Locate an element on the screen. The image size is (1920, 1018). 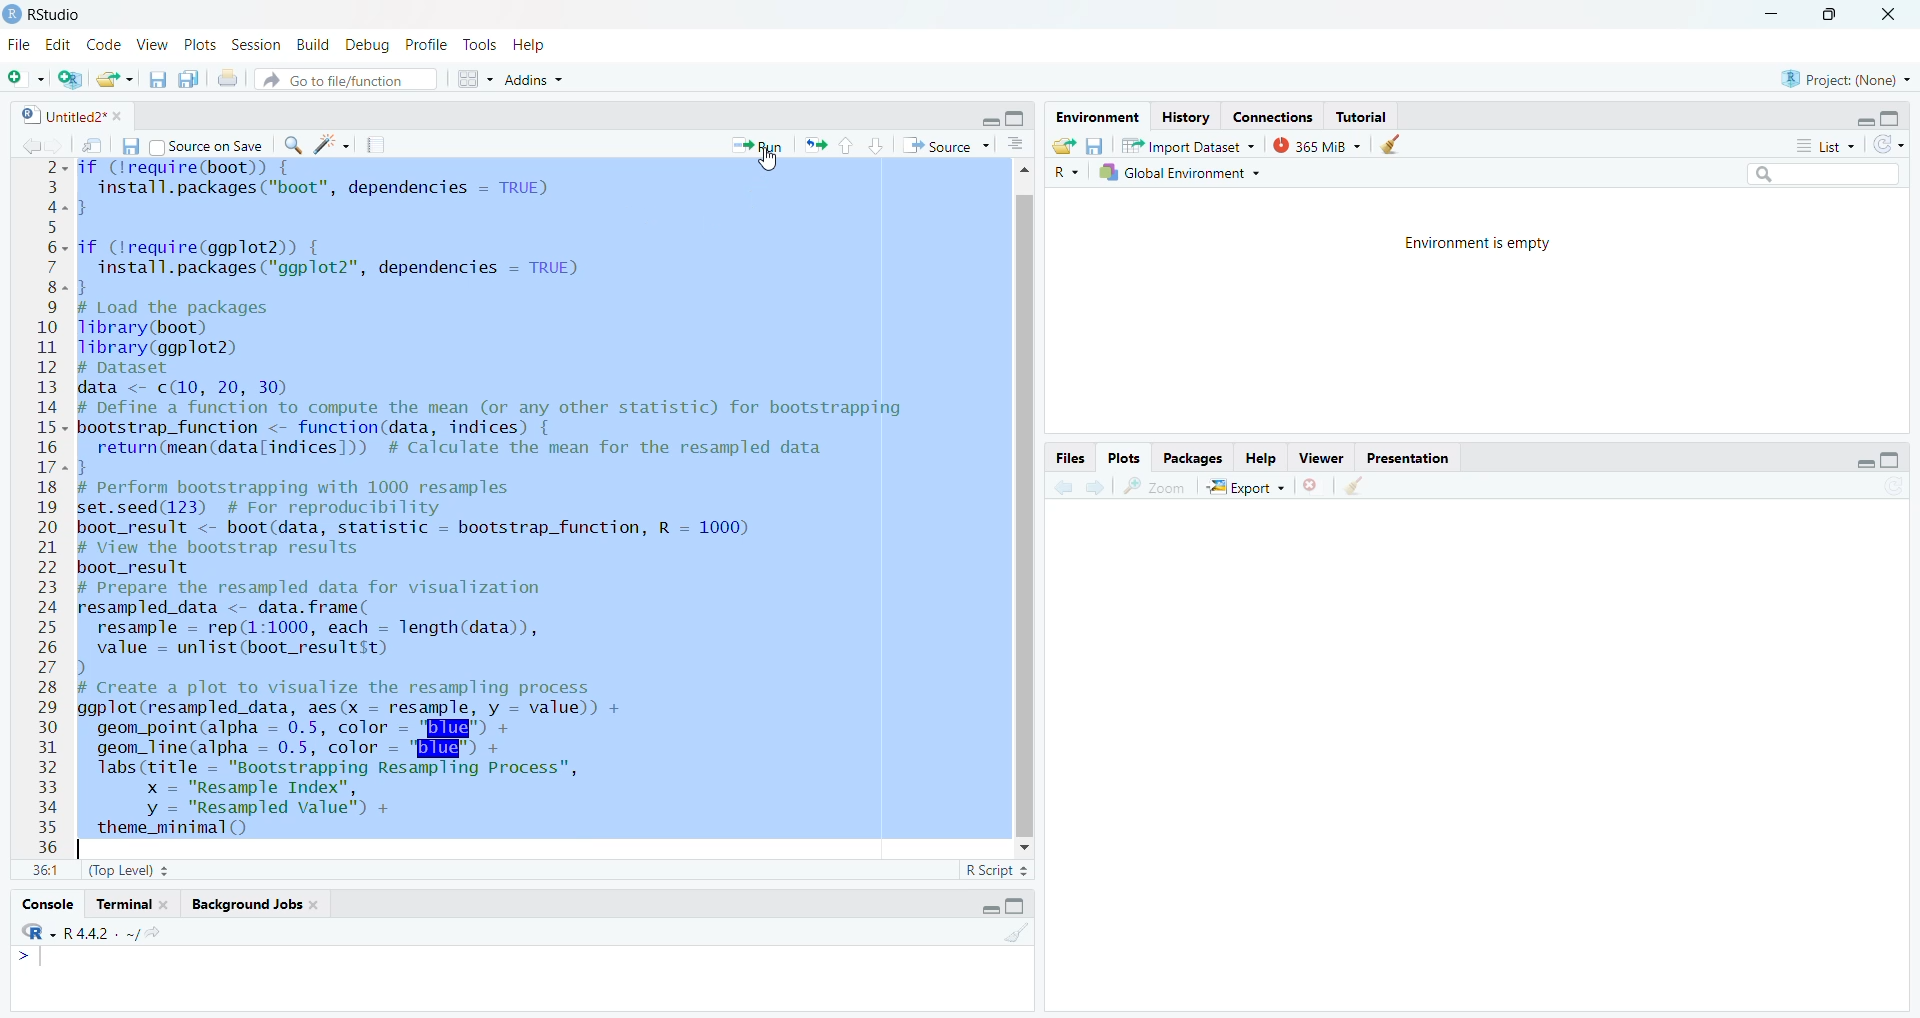
Debug is located at coordinates (364, 44).